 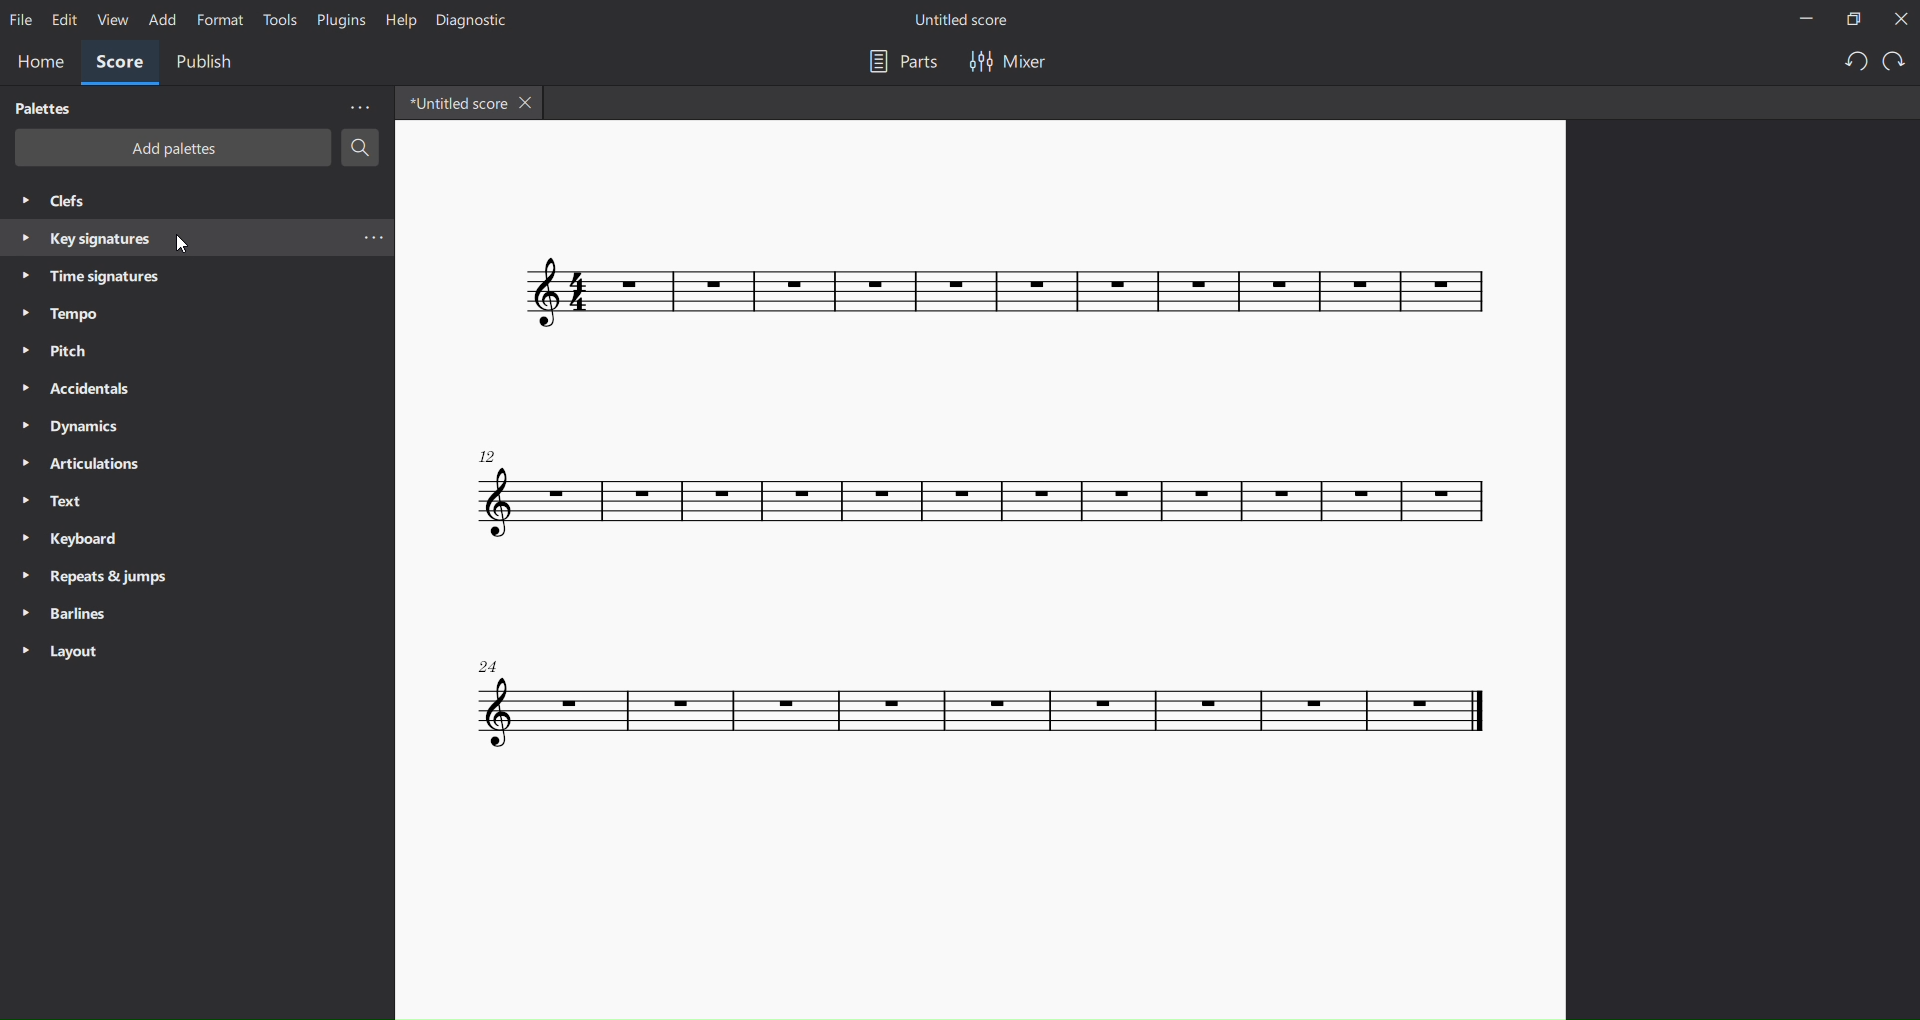 I want to click on redo, so click(x=1893, y=61).